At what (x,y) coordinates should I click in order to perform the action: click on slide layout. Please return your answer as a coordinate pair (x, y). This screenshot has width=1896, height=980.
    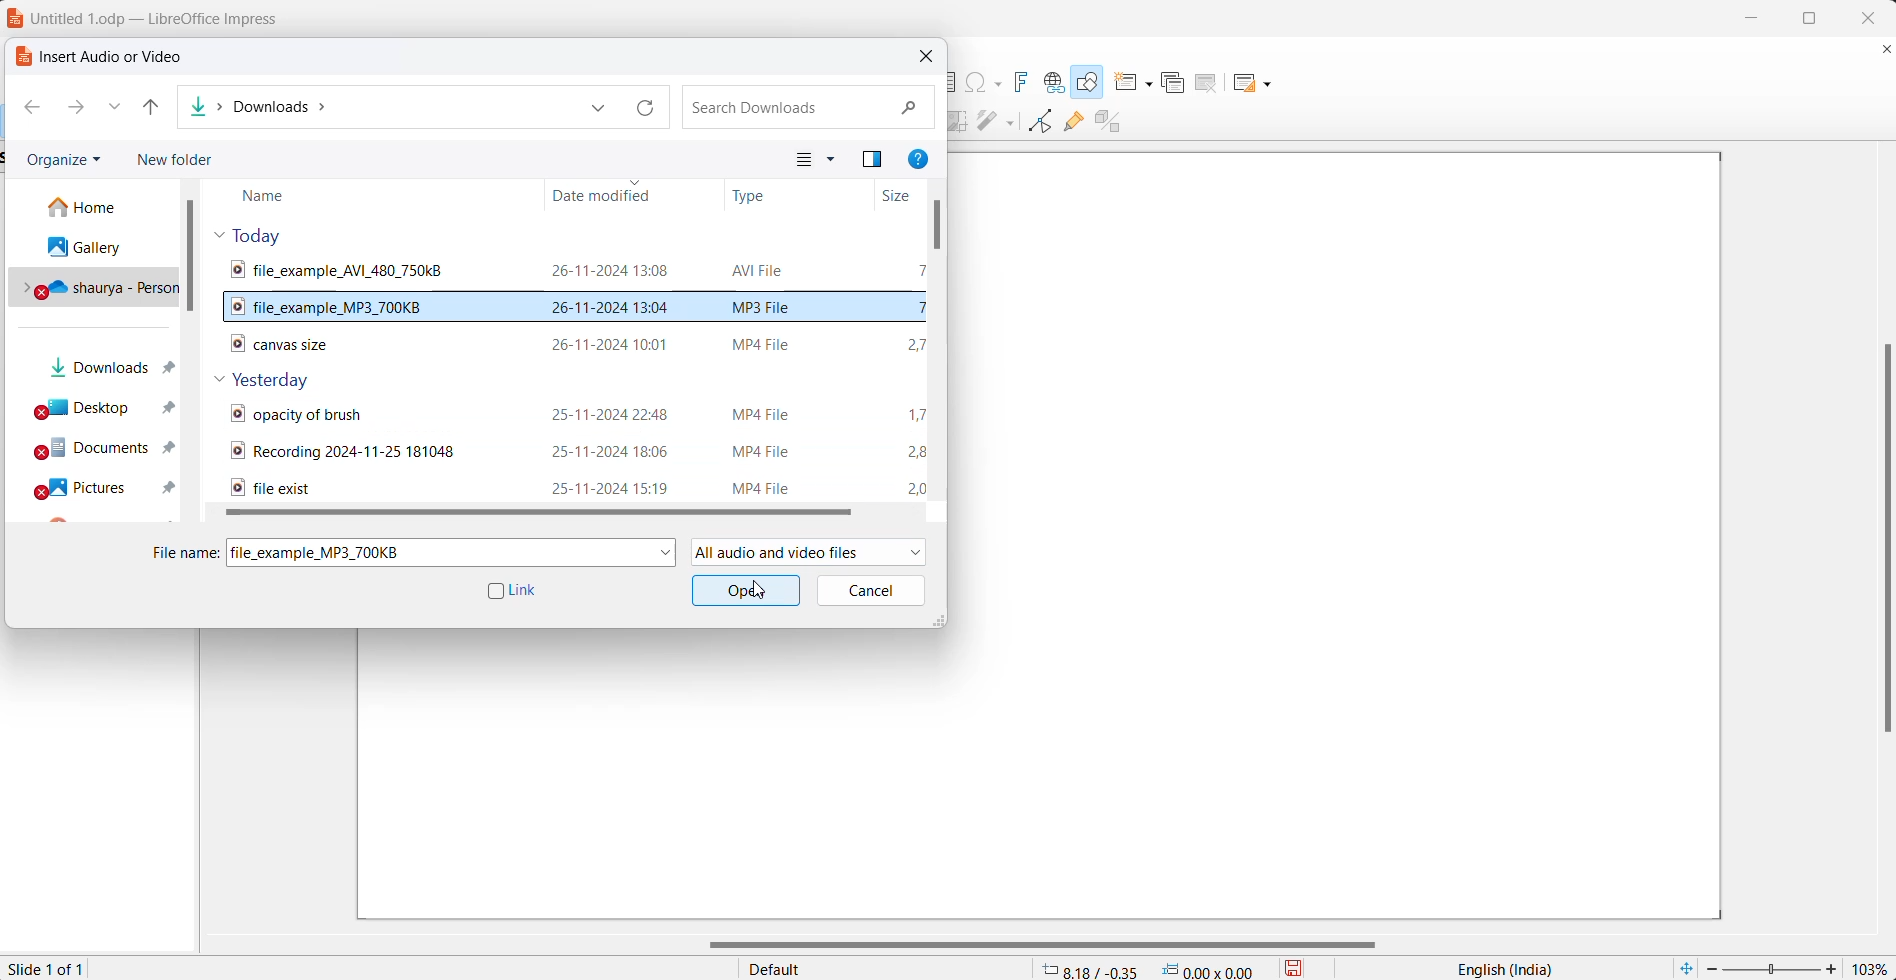
    Looking at the image, I should click on (1241, 83).